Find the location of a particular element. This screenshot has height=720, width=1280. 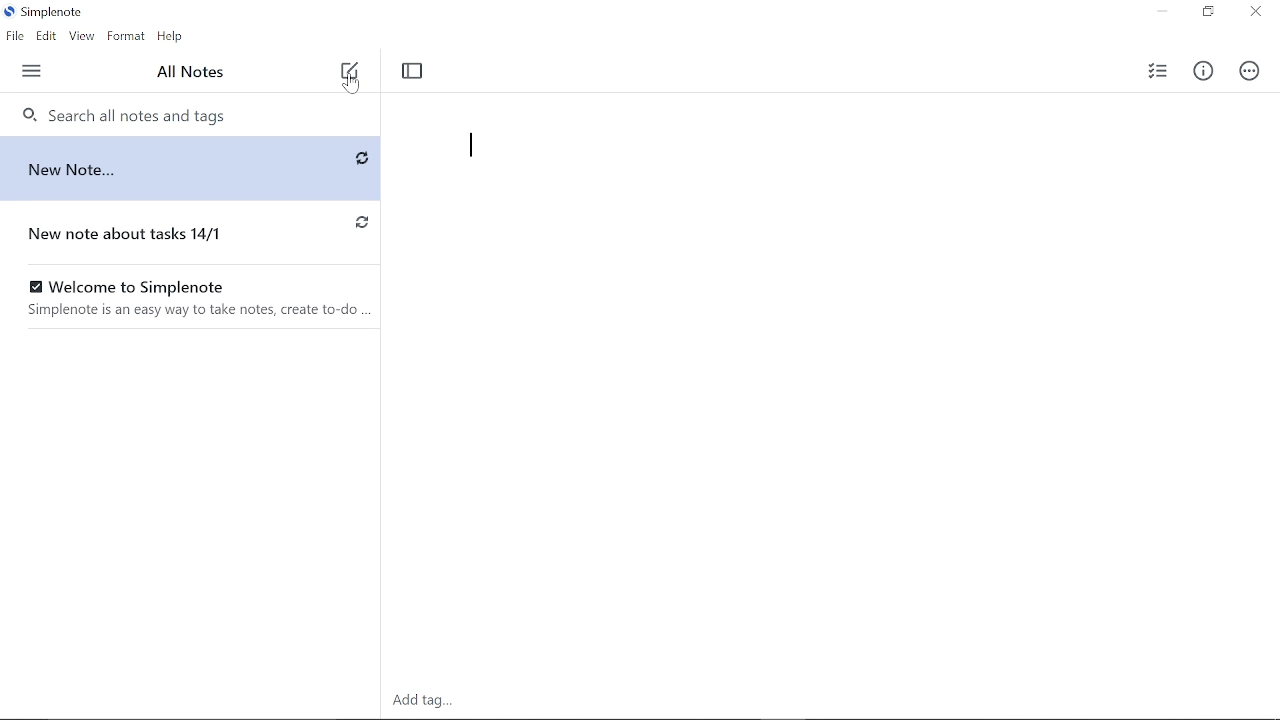

Format is located at coordinates (126, 37).